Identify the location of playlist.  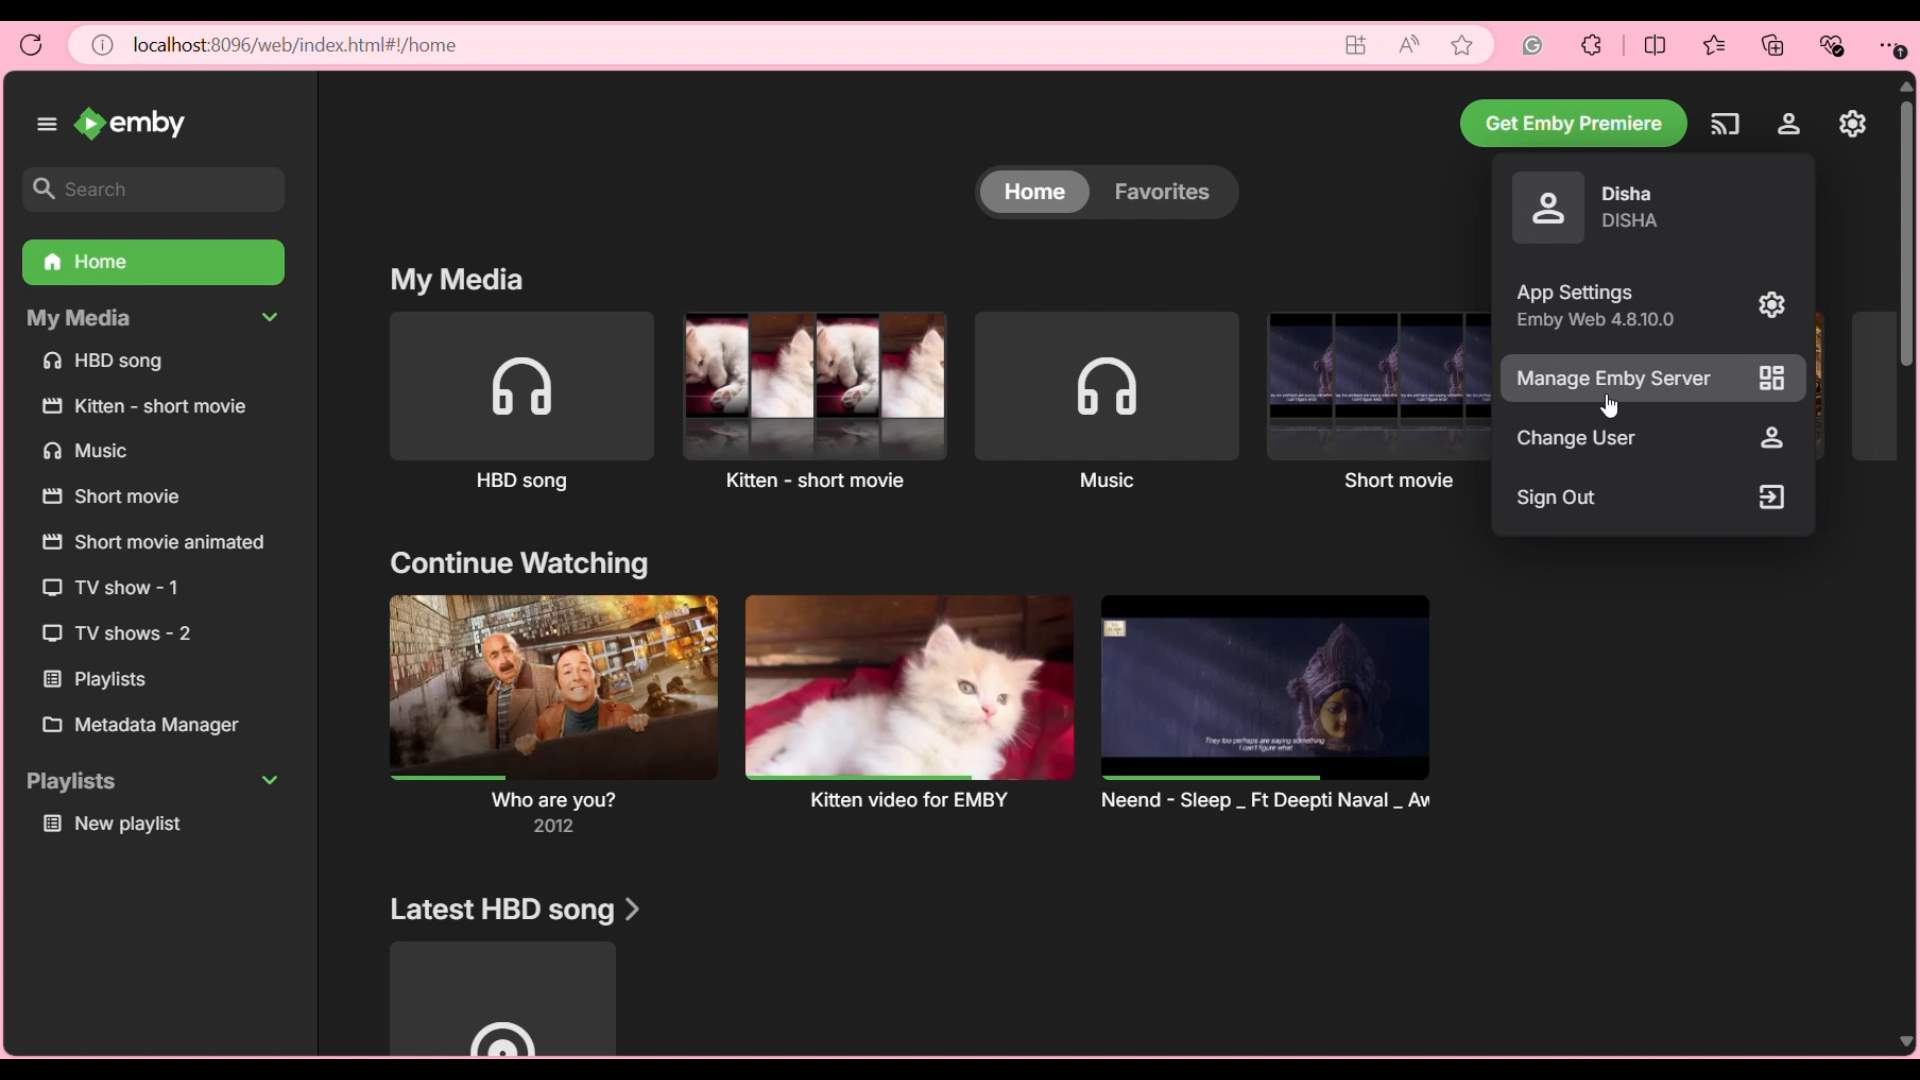
(76, 783).